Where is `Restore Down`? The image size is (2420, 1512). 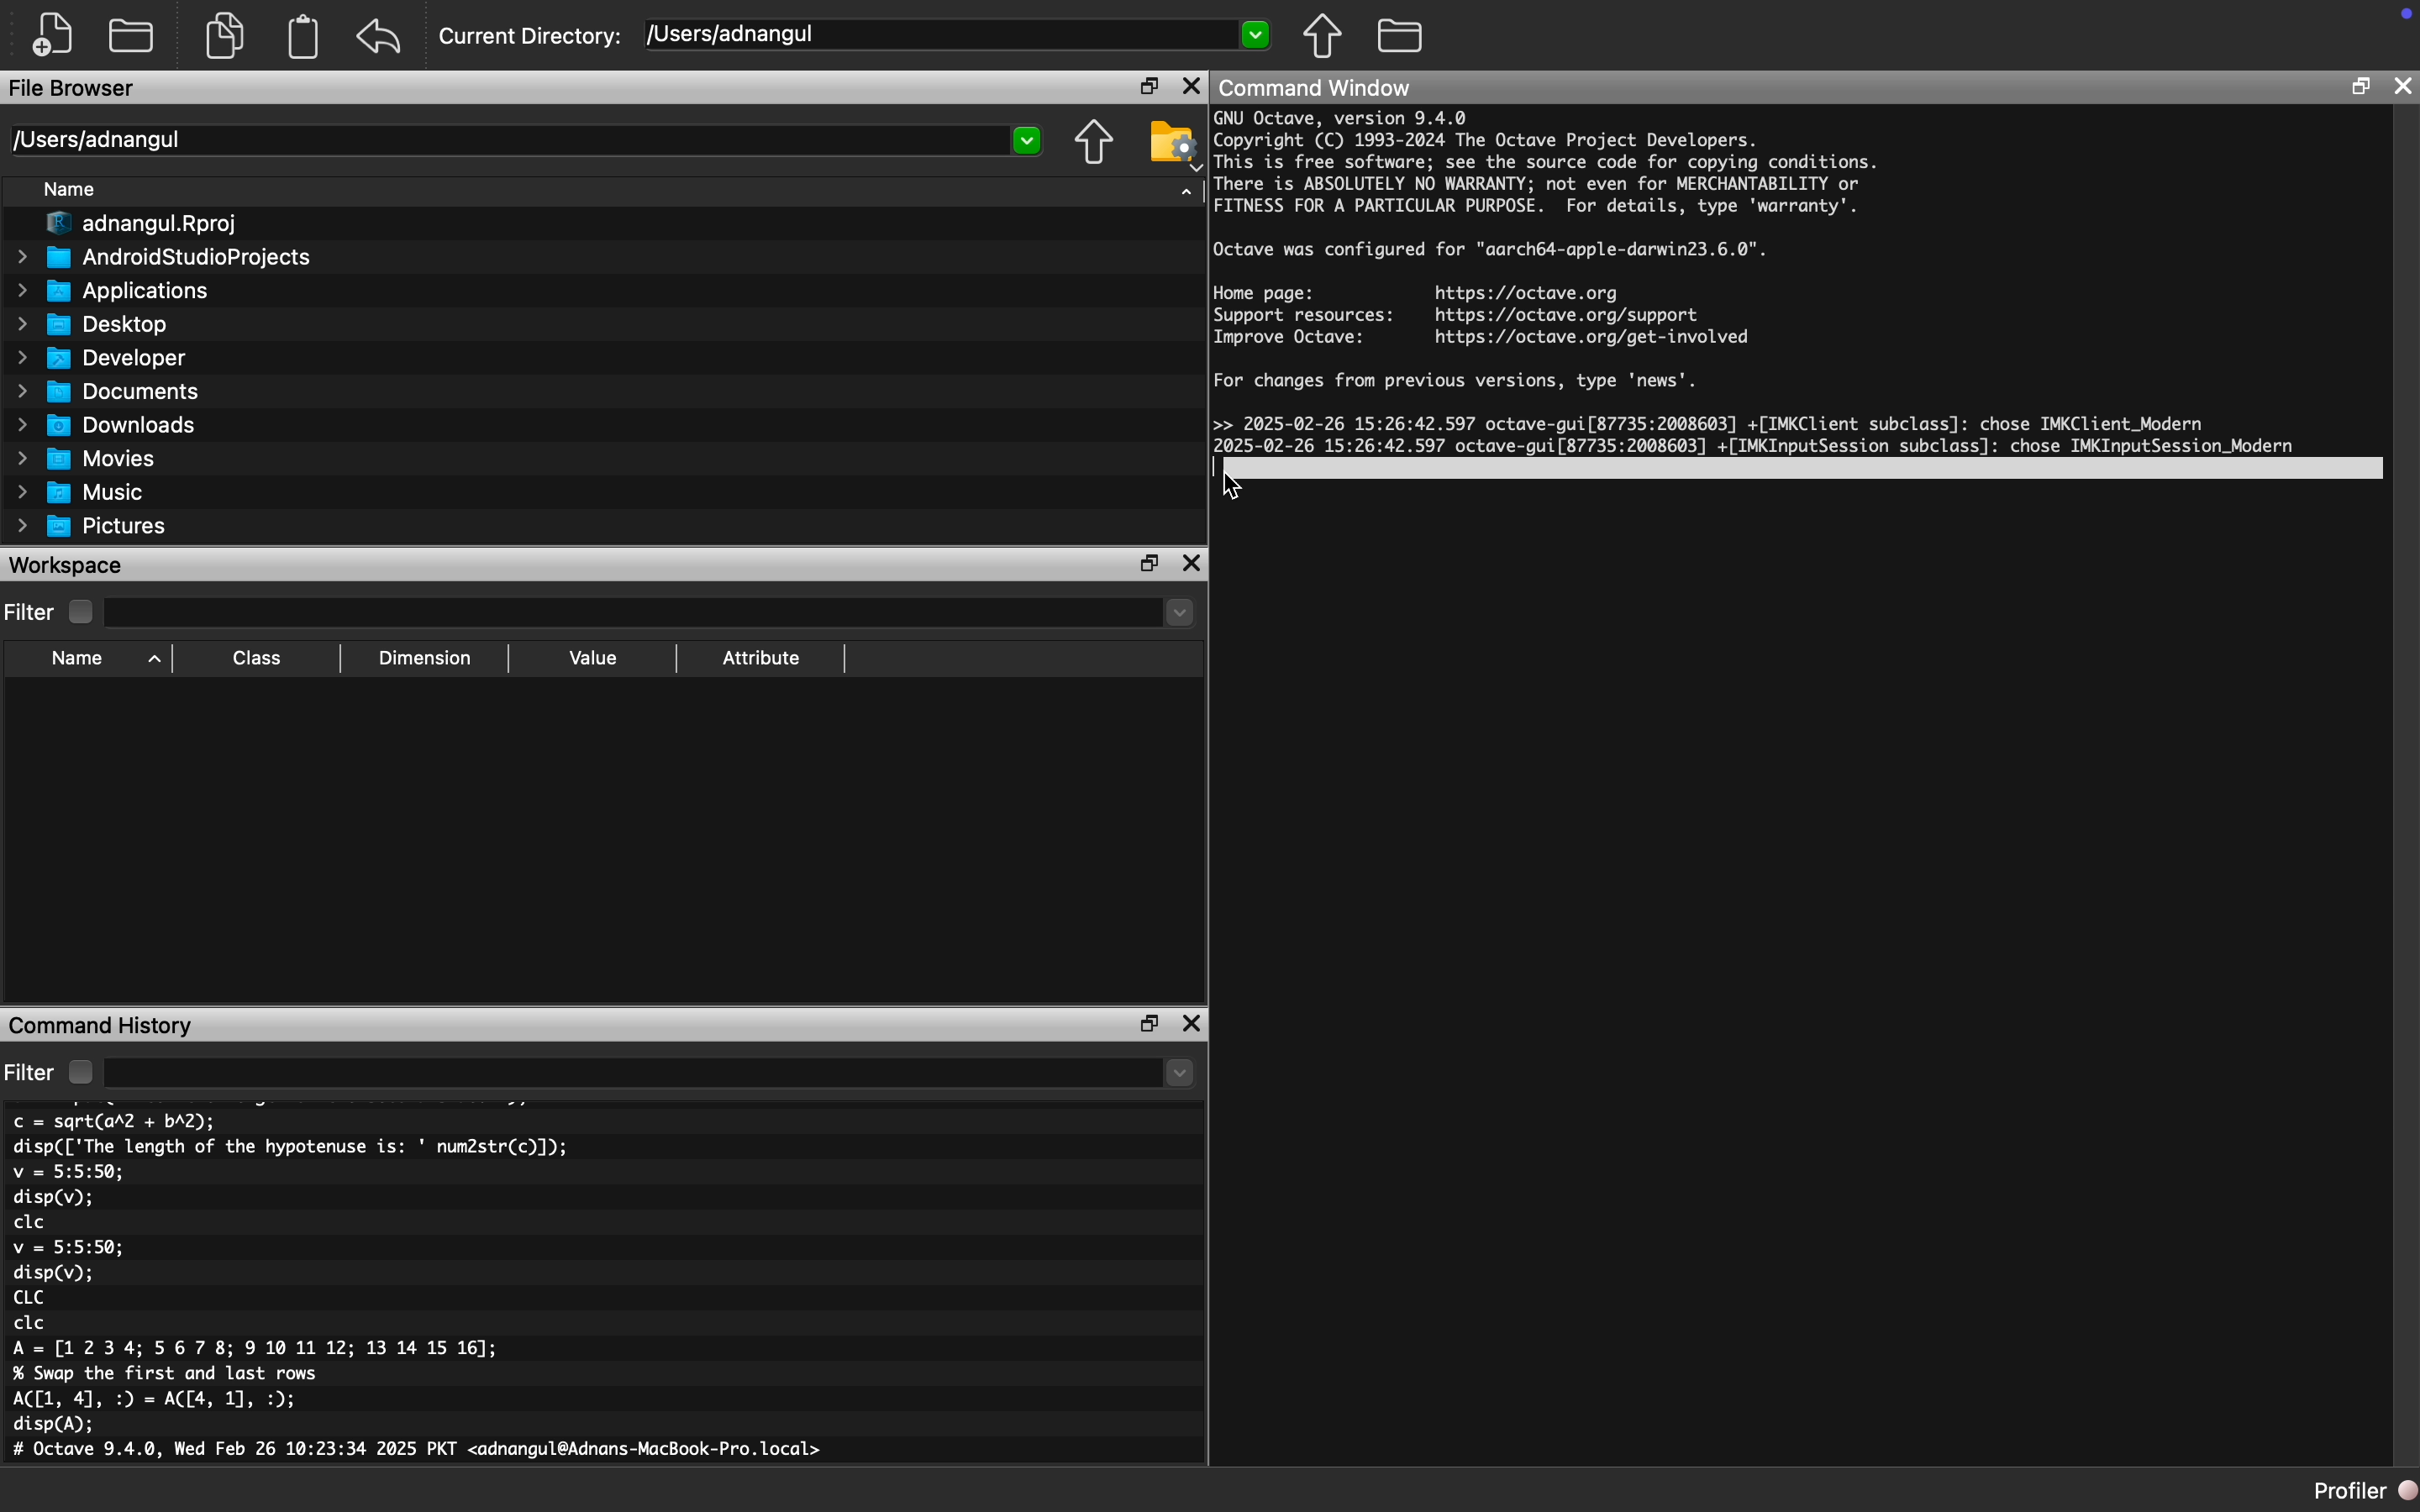 Restore Down is located at coordinates (1149, 565).